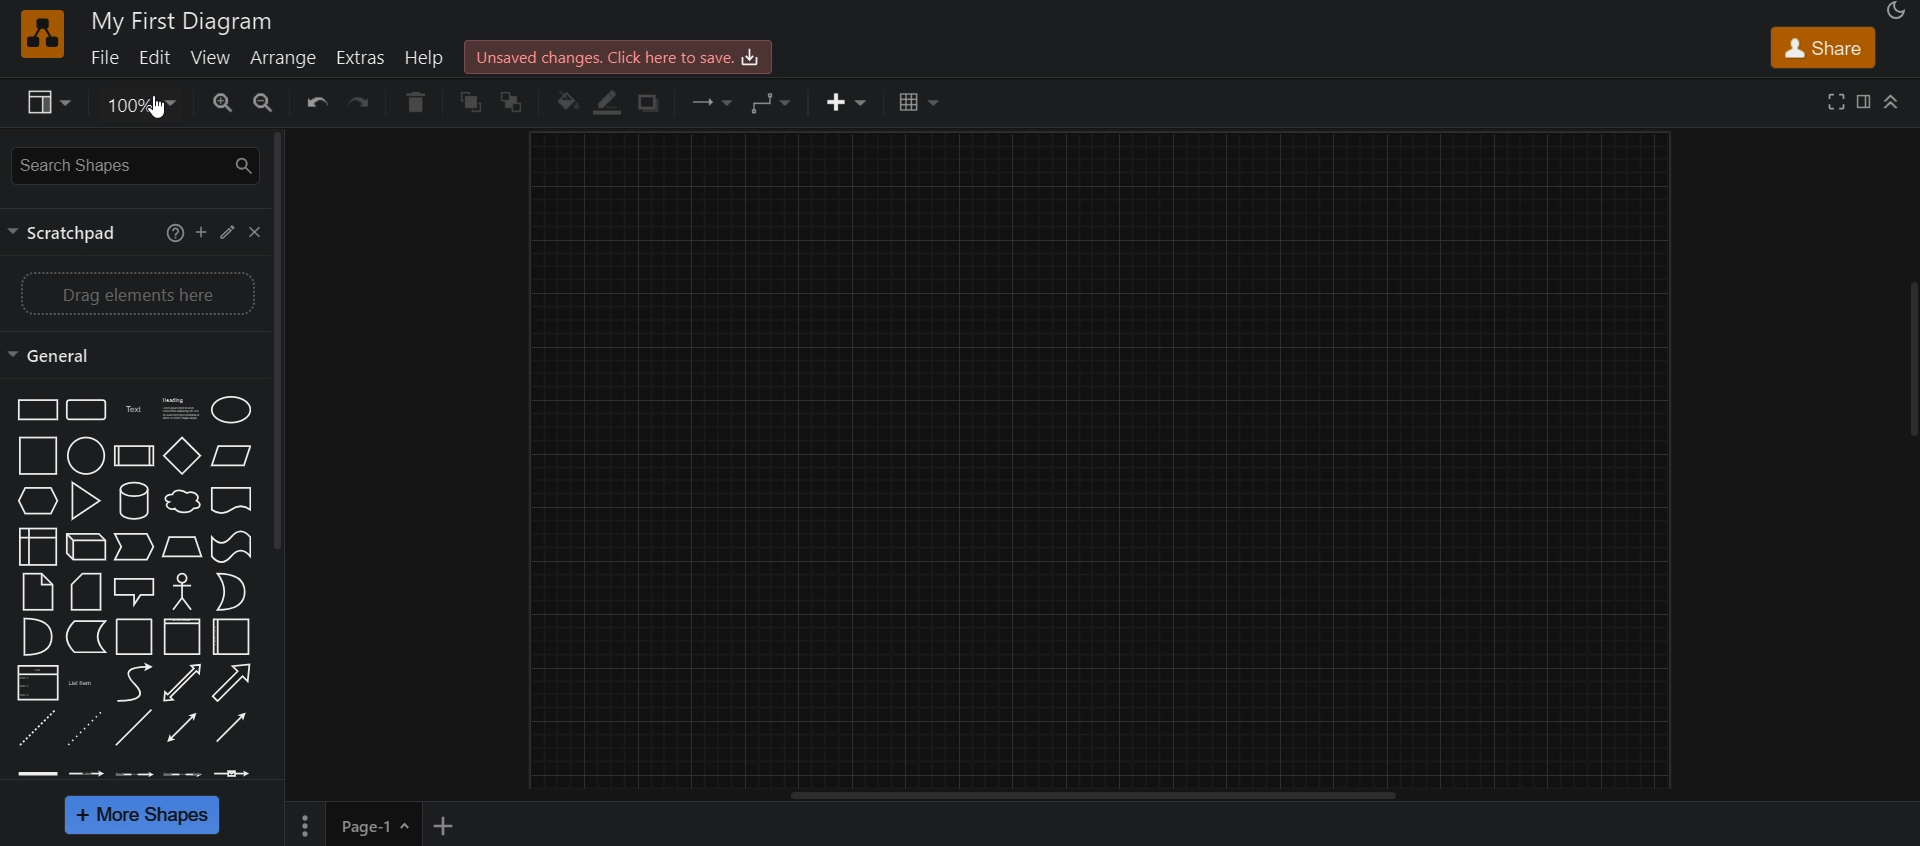  I want to click on help, so click(427, 56).